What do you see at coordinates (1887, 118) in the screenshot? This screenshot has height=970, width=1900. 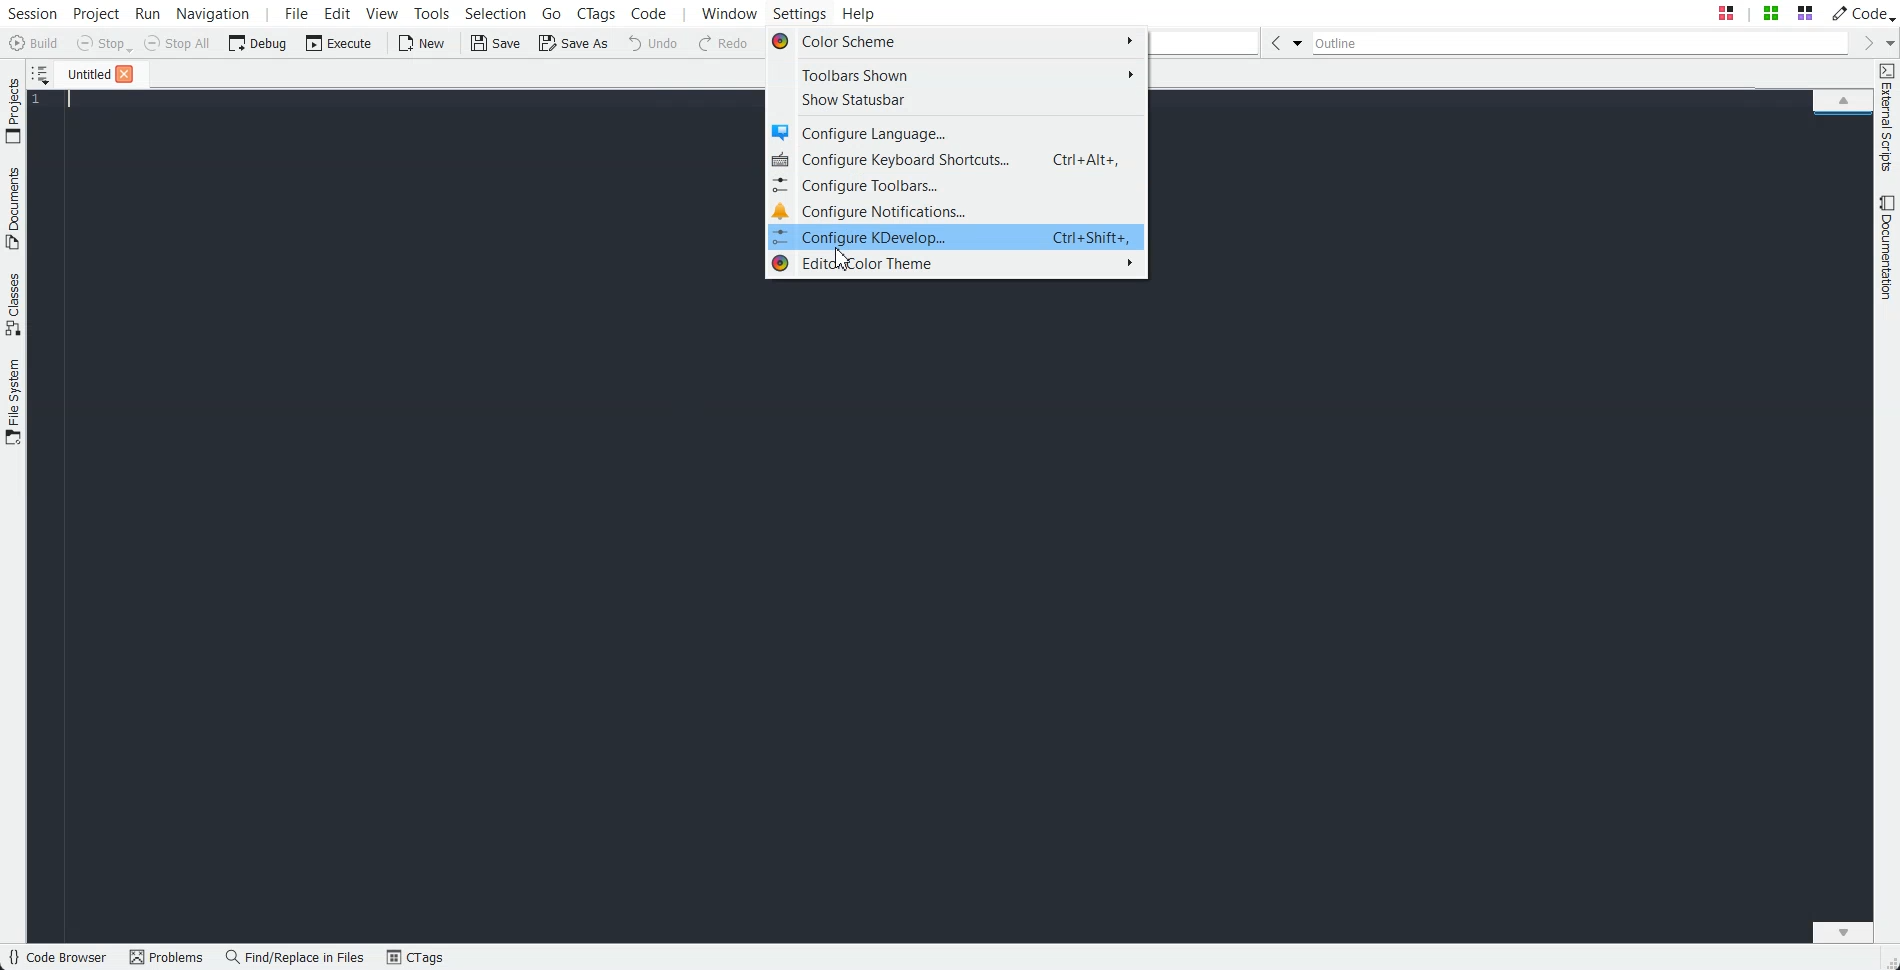 I see `External Scripts` at bounding box center [1887, 118].